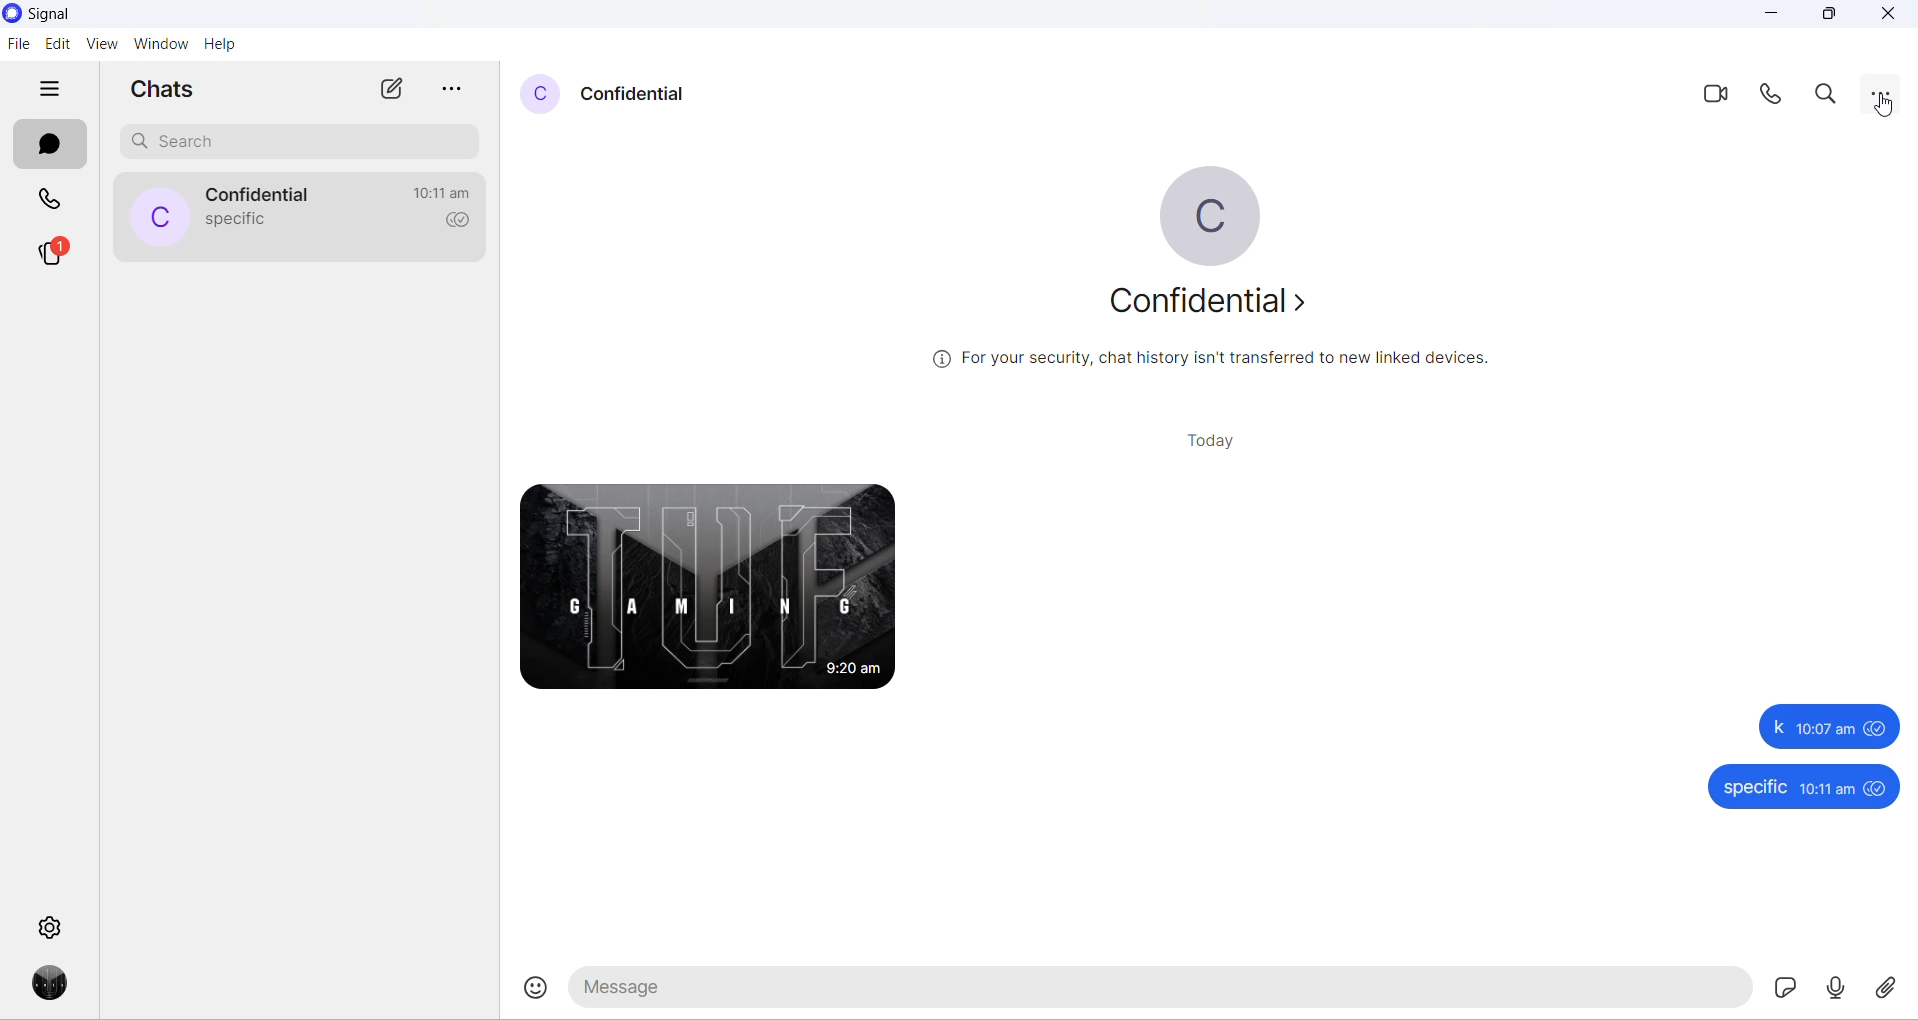 The height and width of the screenshot is (1020, 1918). I want to click on maximize, so click(1828, 17).